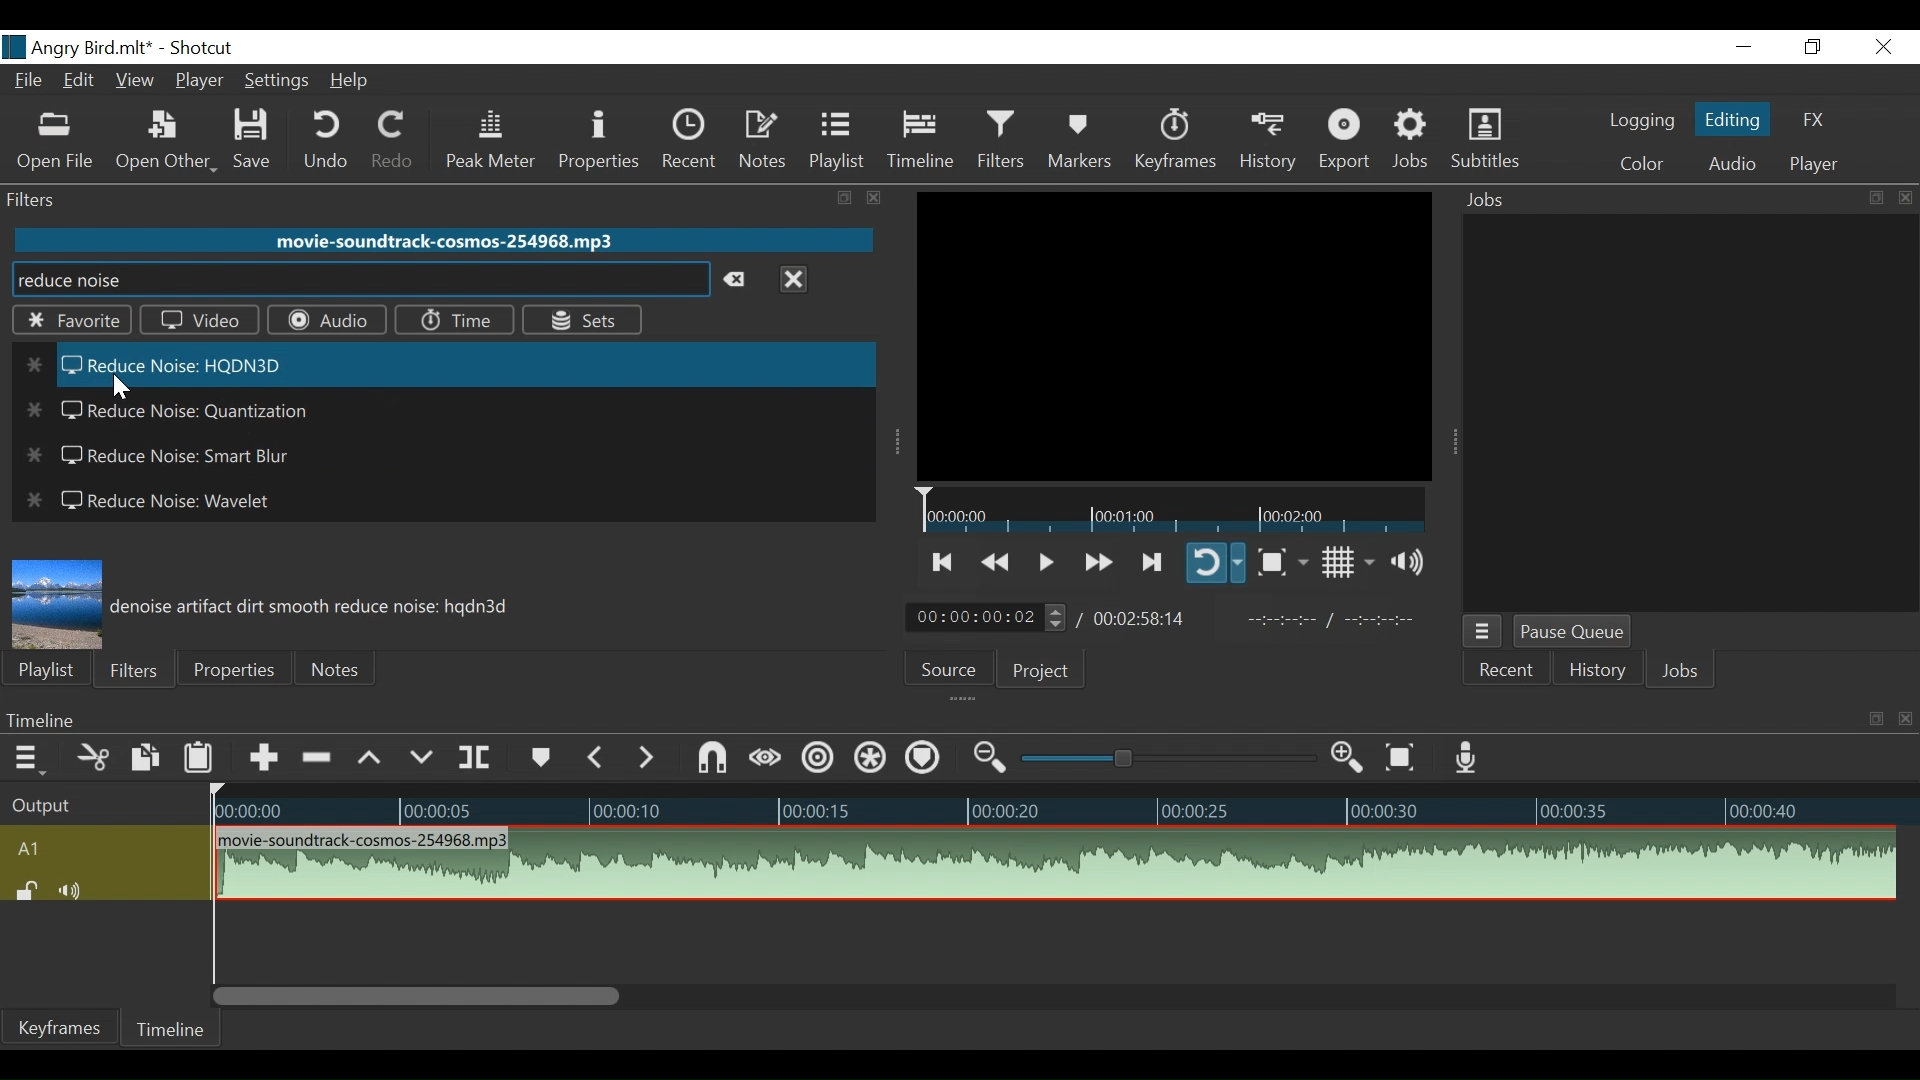 Image resolution: width=1920 pixels, height=1080 pixels. I want to click on Clear search, so click(740, 281).